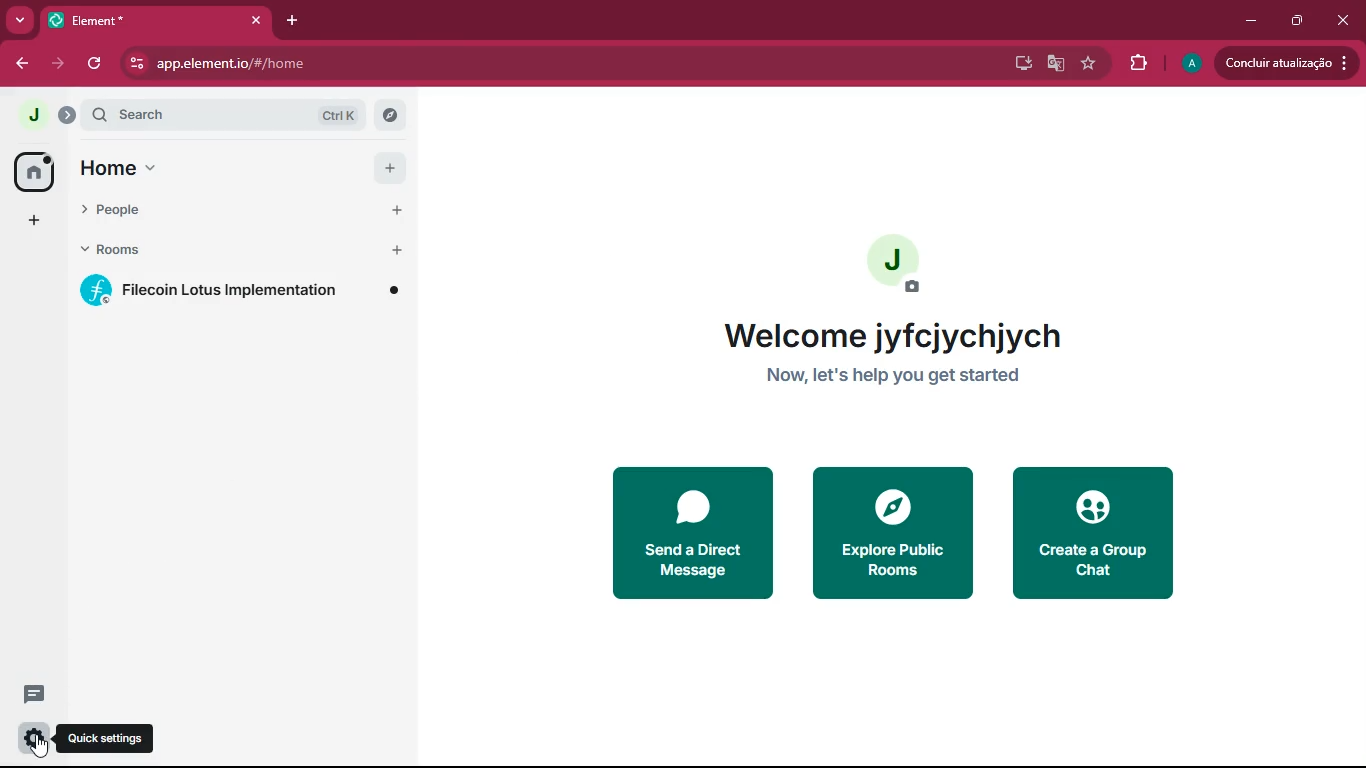  Describe the element at coordinates (297, 21) in the screenshot. I see `add tab` at that location.